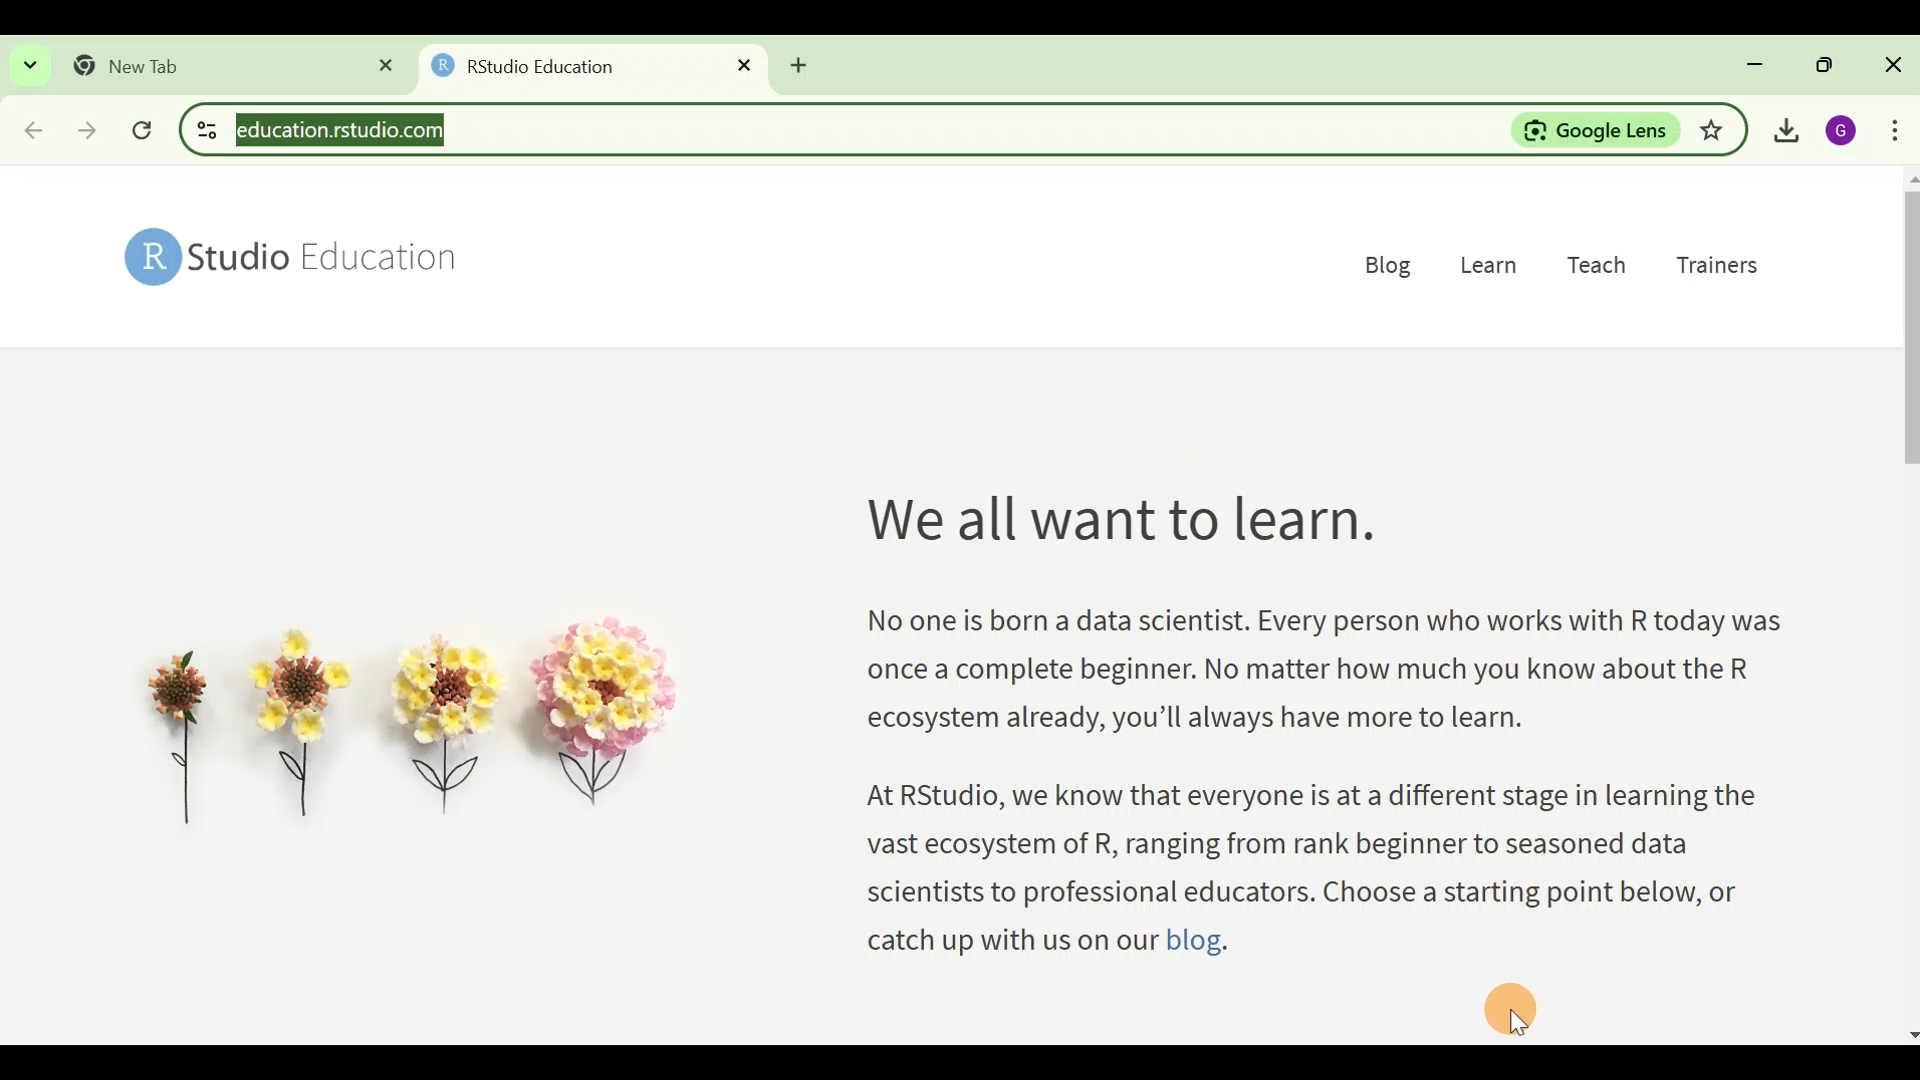 This screenshot has height=1080, width=1920. What do you see at coordinates (1321, 678) in the screenshot?
I see `No one is born a data scientist. Every person who works with R today was
once a complete beginner. No matter how much you know about the R
ecosystem already, you’ll always have more to learn.` at bounding box center [1321, 678].